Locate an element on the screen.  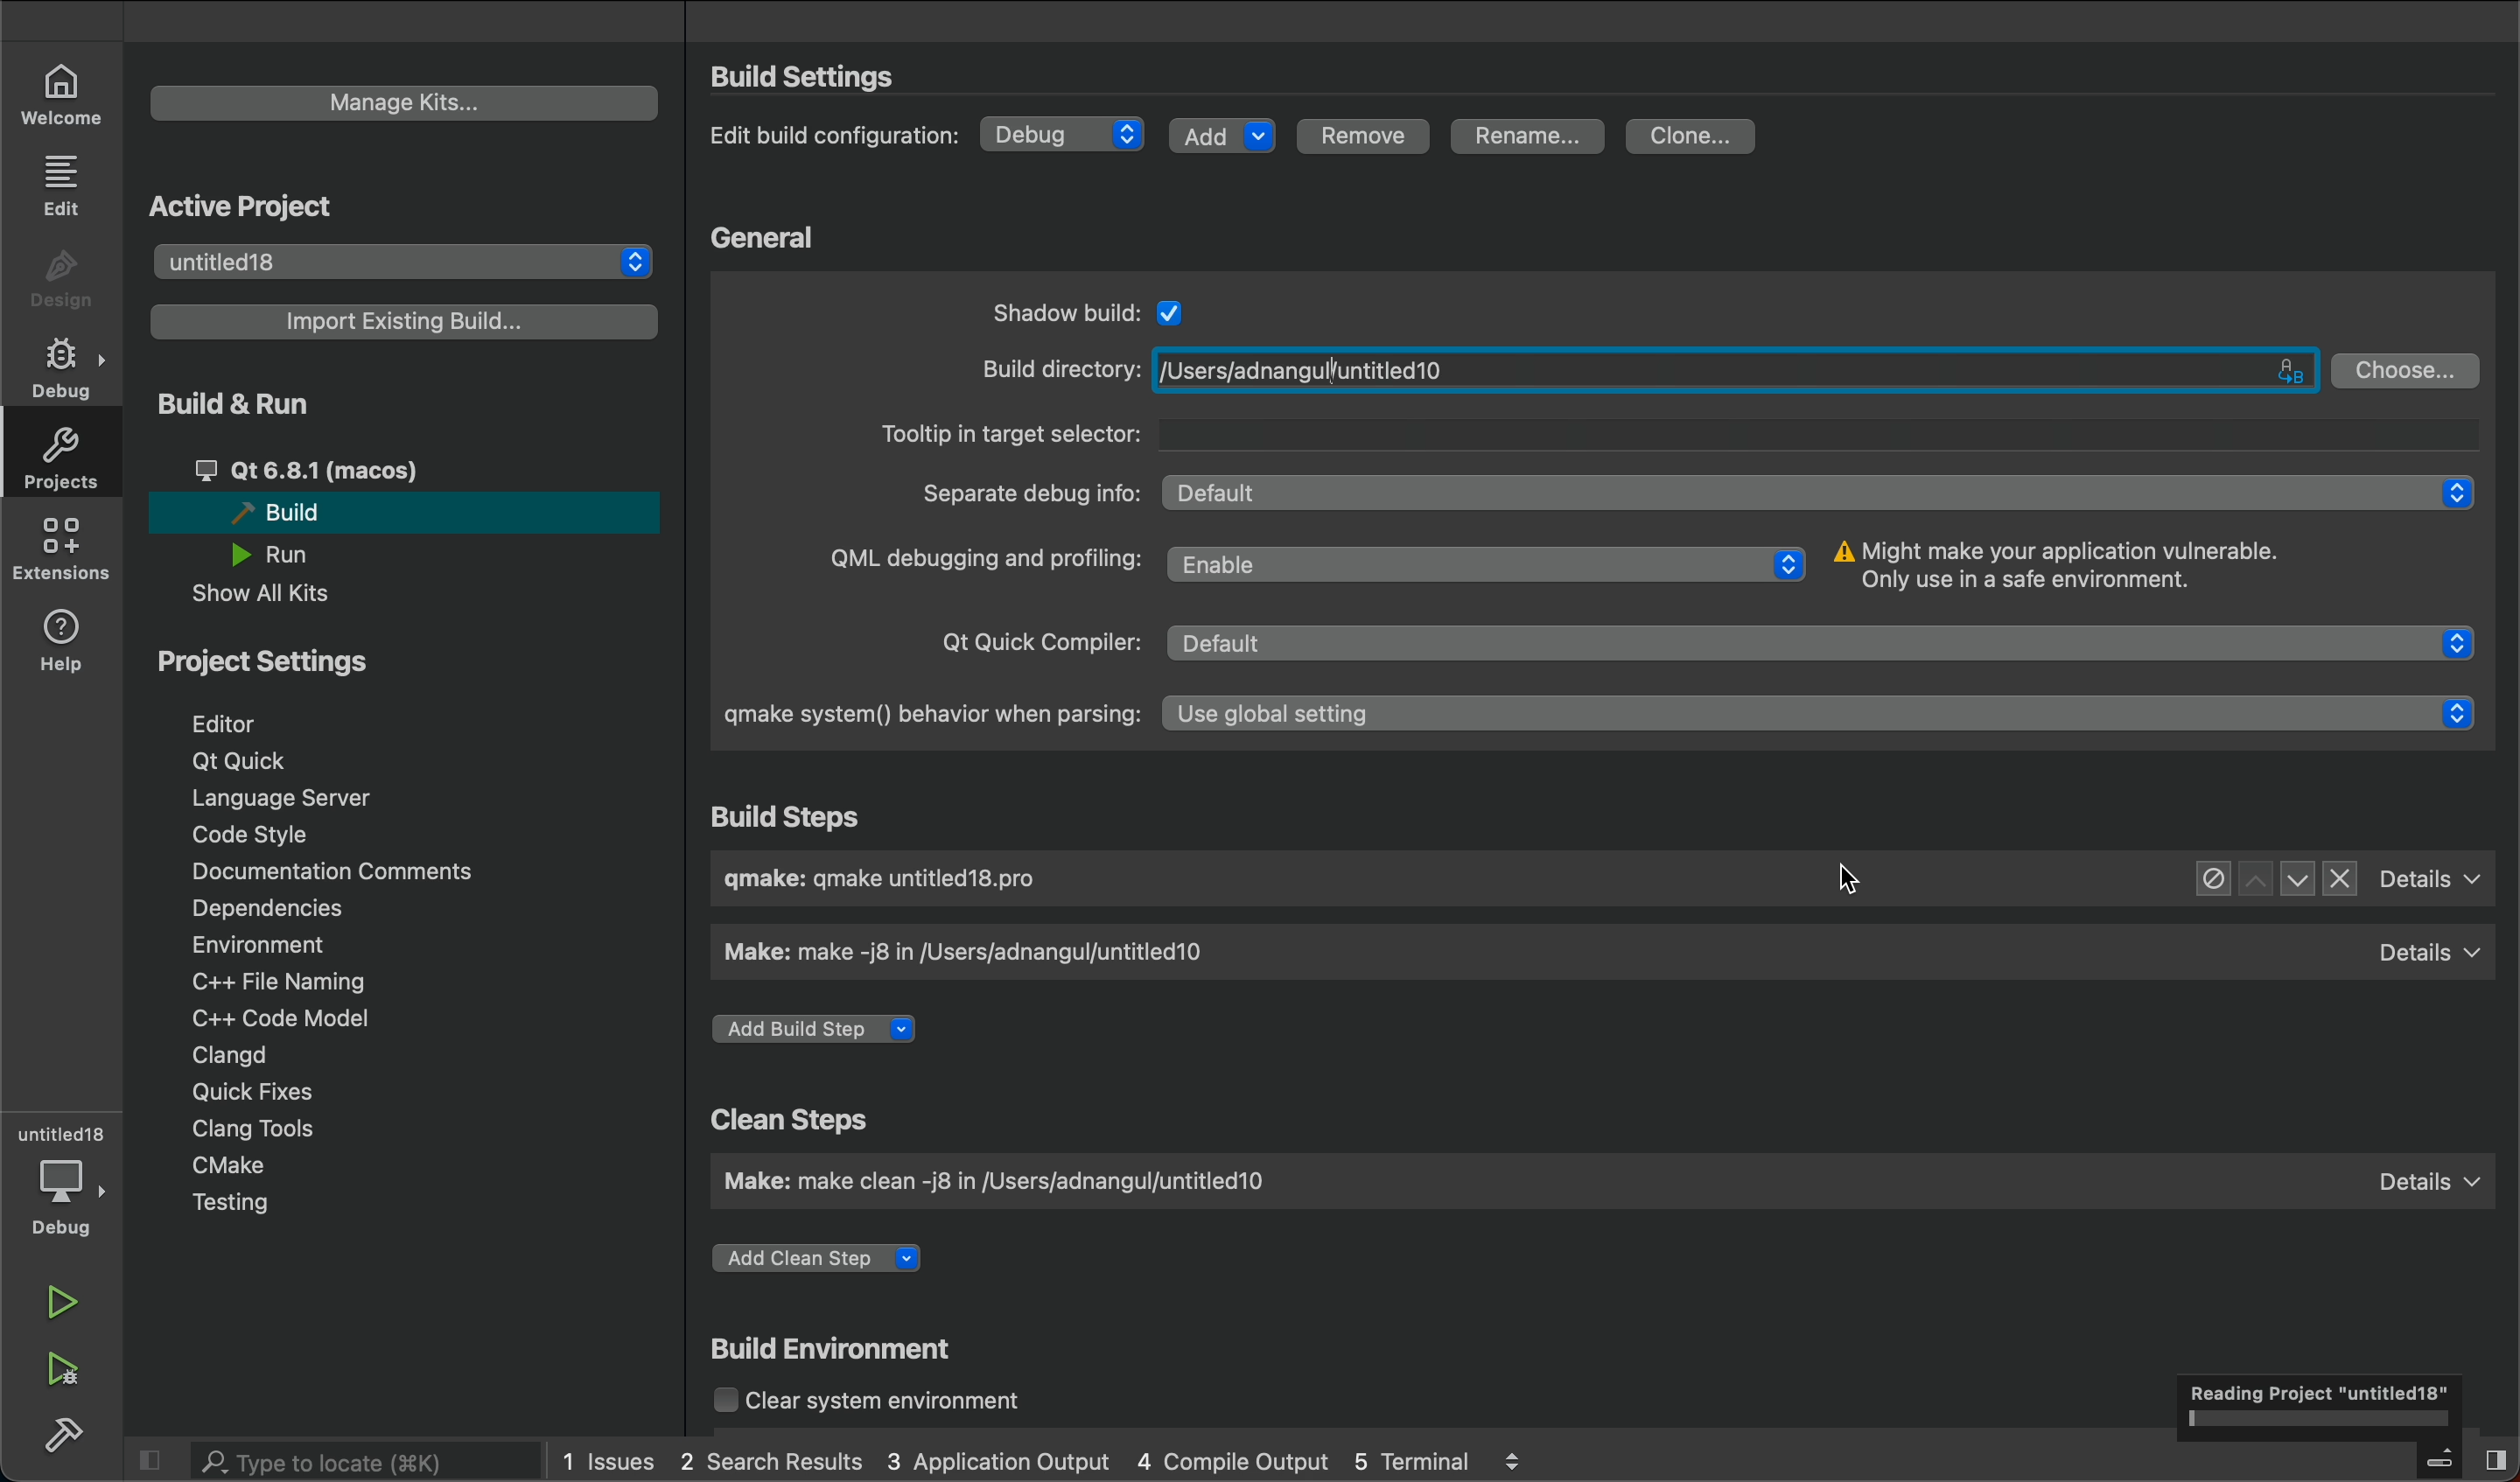
add clean step is located at coordinates (845, 1253).